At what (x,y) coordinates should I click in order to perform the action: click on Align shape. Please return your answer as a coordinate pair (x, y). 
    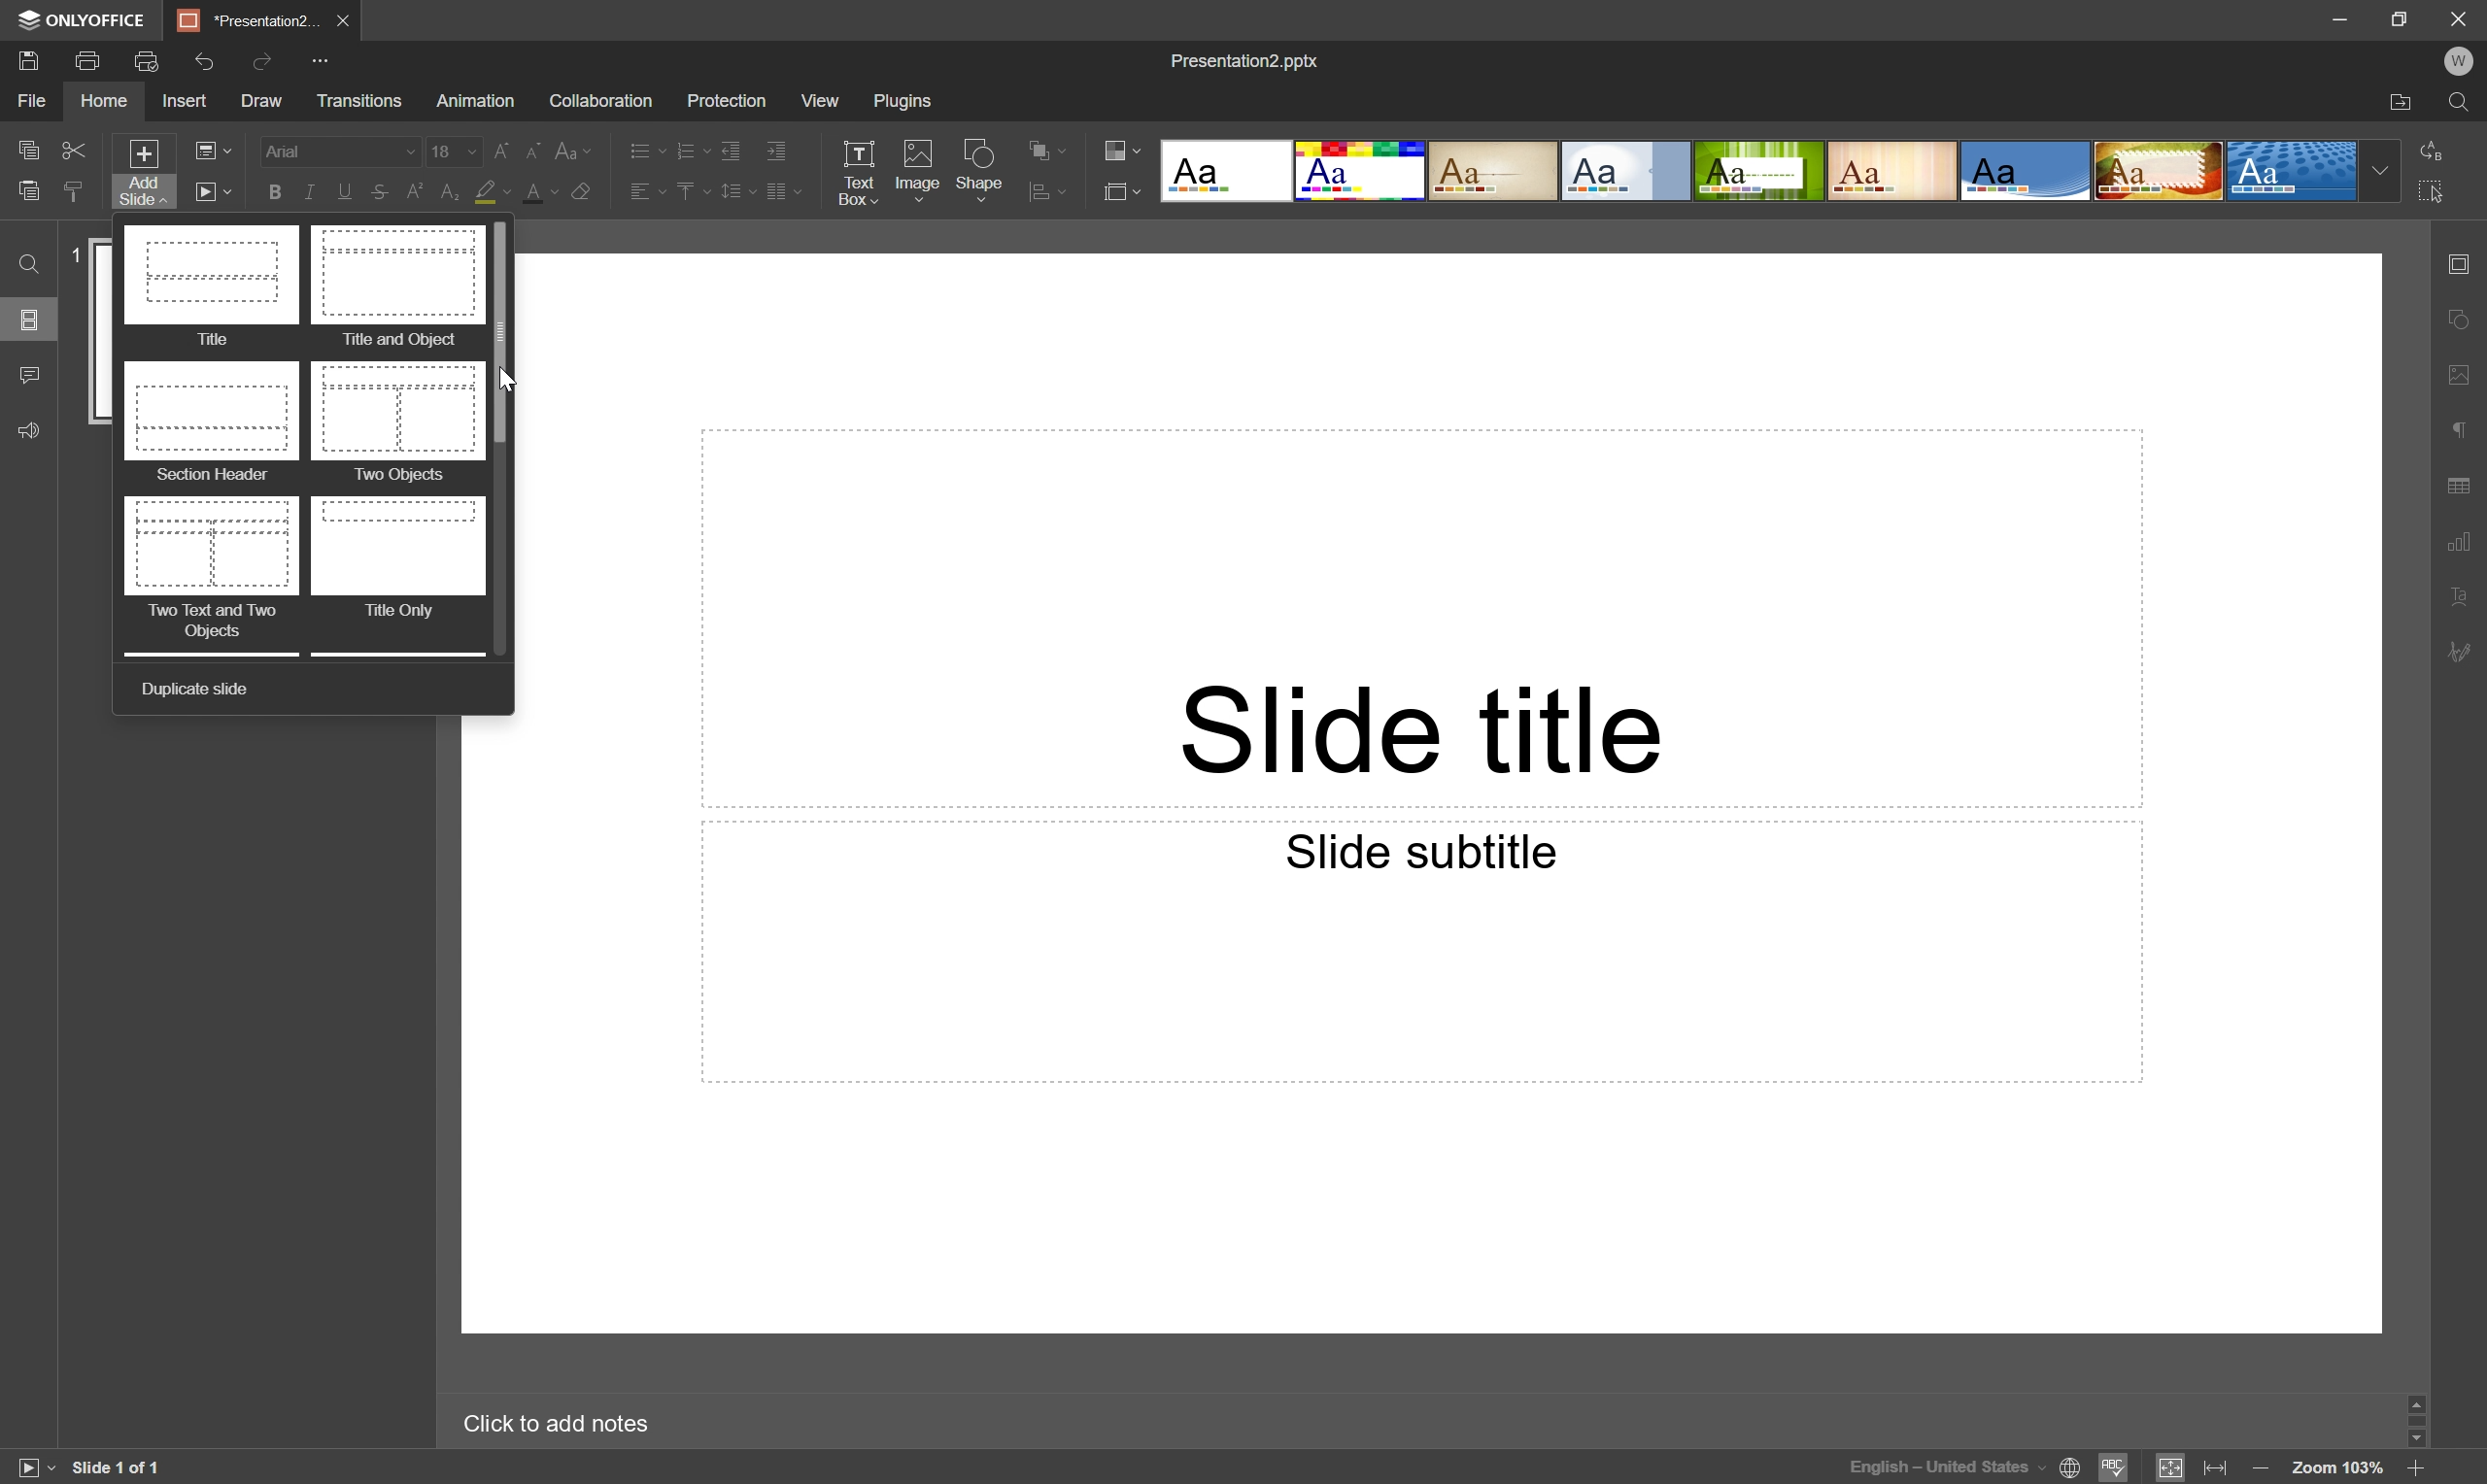
    Looking at the image, I should click on (1051, 145).